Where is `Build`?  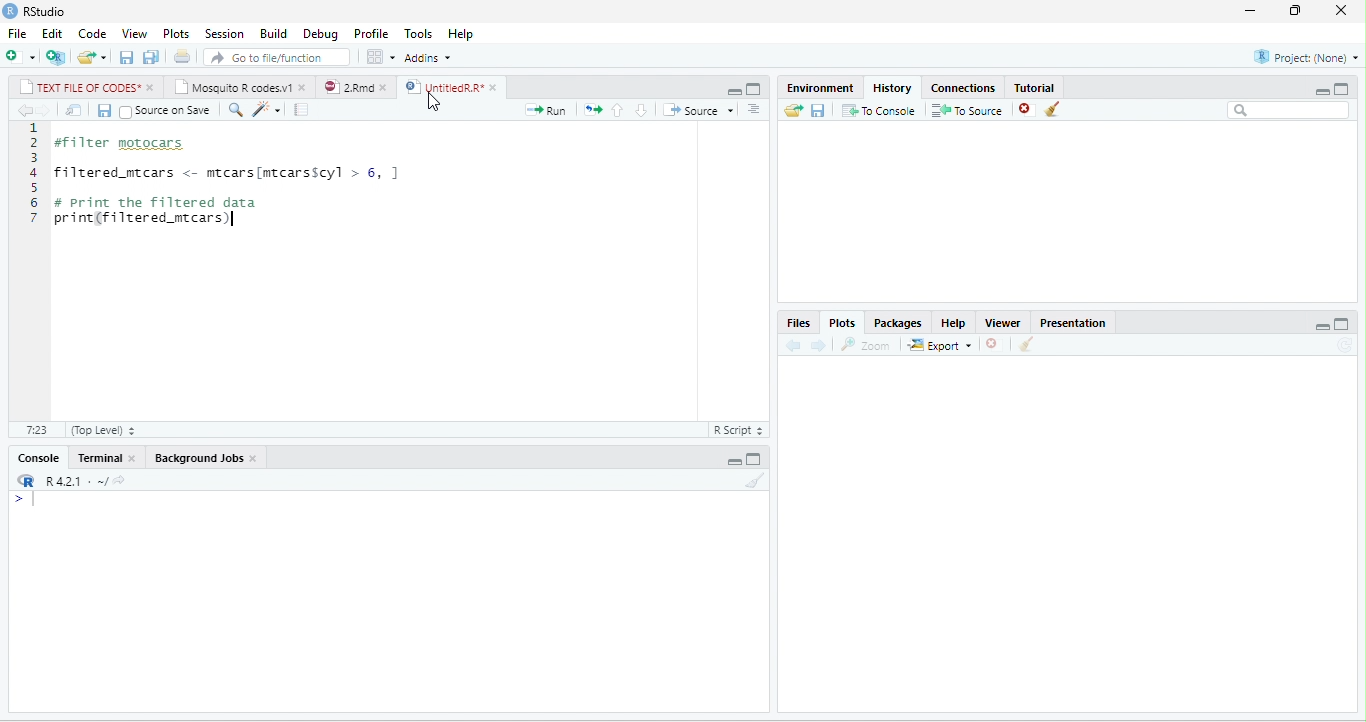
Build is located at coordinates (273, 33).